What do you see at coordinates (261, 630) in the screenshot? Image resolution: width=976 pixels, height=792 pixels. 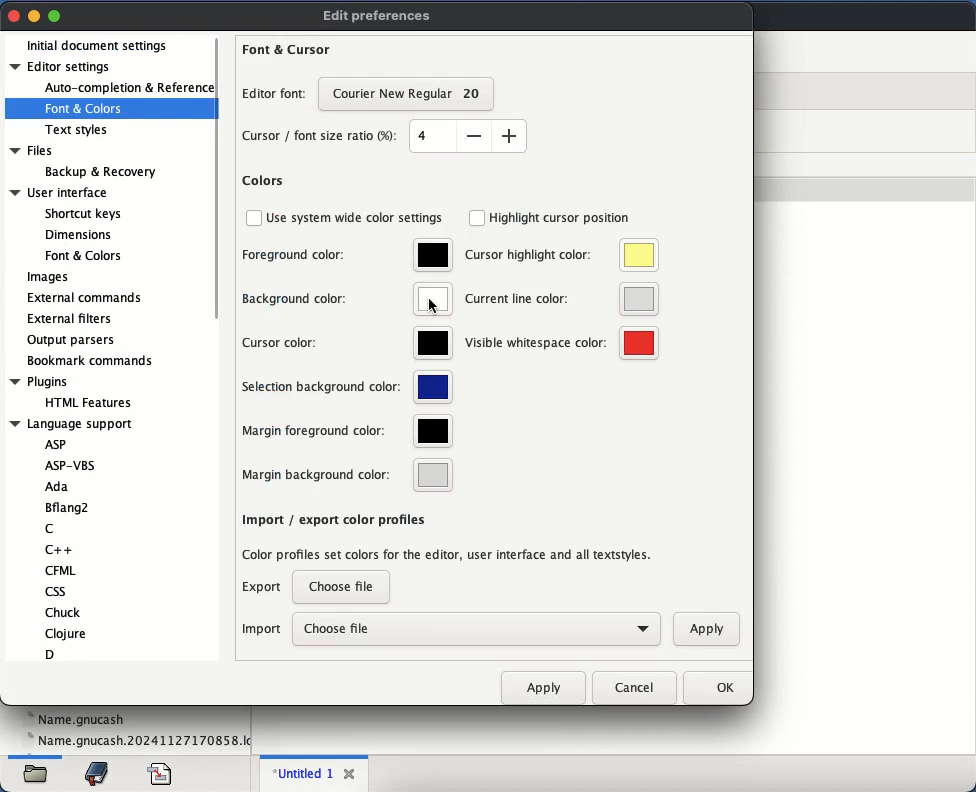 I see `import` at bounding box center [261, 630].